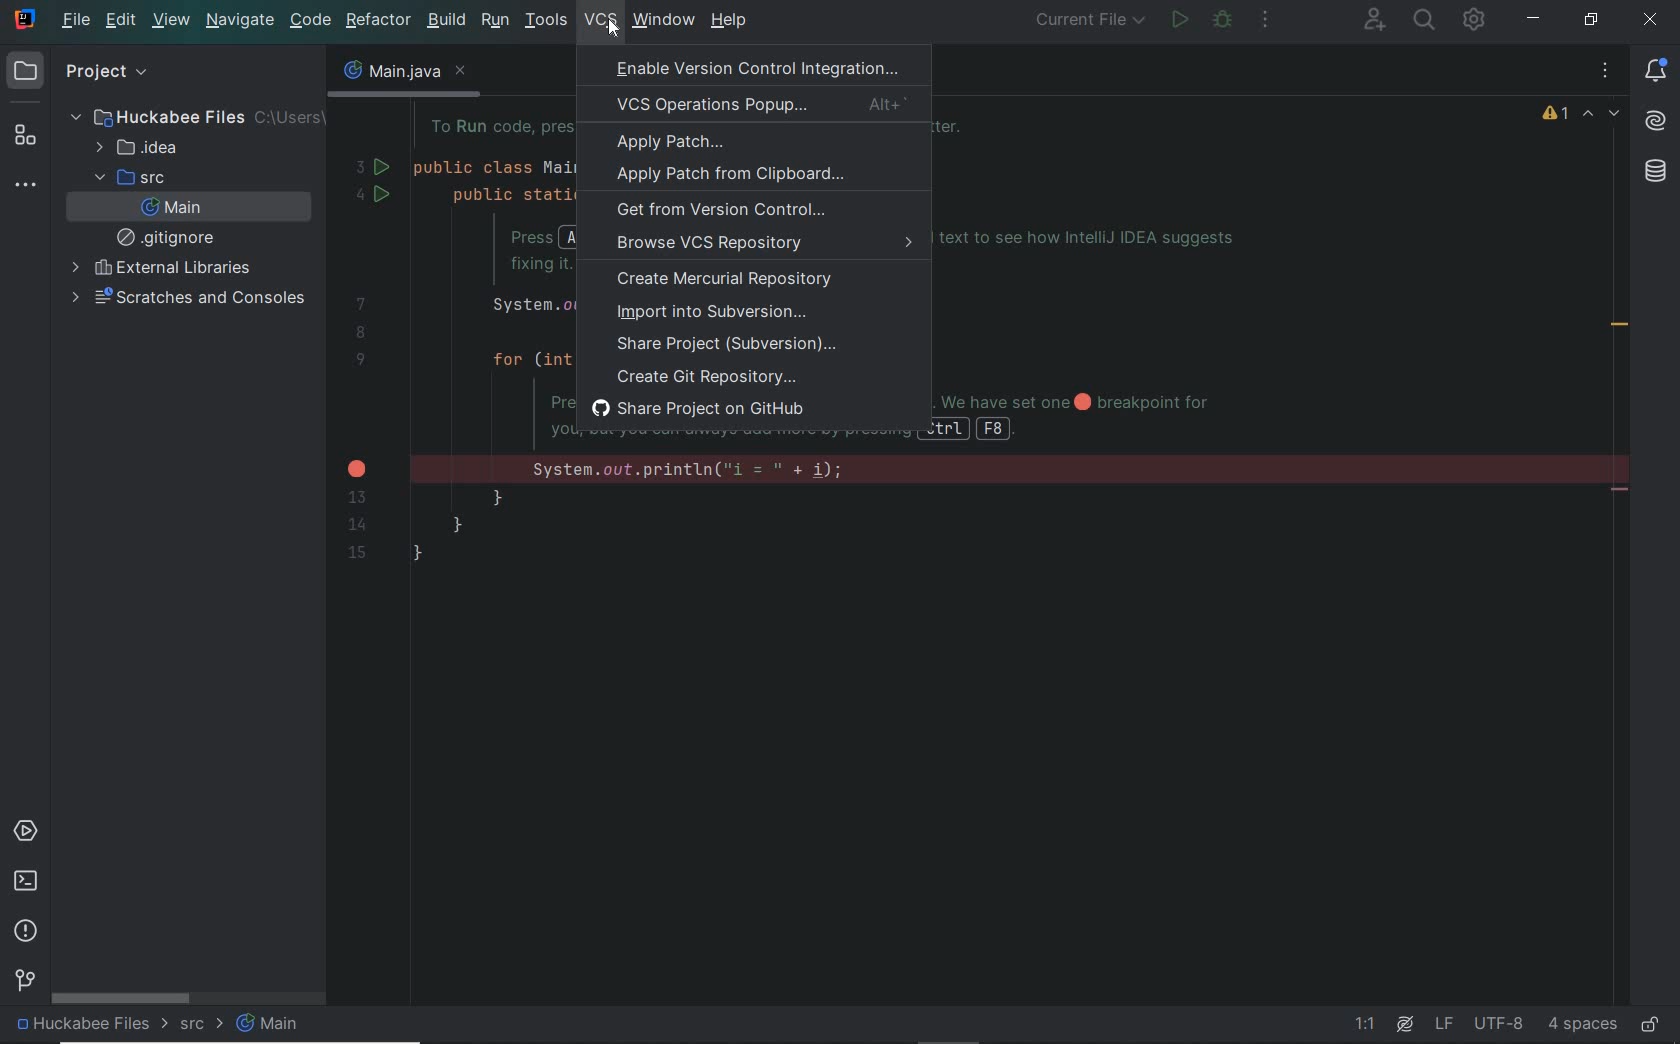 The height and width of the screenshot is (1044, 1680). Describe the element at coordinates (1659, 72) in the screenshot. I see `notifications` at that location.